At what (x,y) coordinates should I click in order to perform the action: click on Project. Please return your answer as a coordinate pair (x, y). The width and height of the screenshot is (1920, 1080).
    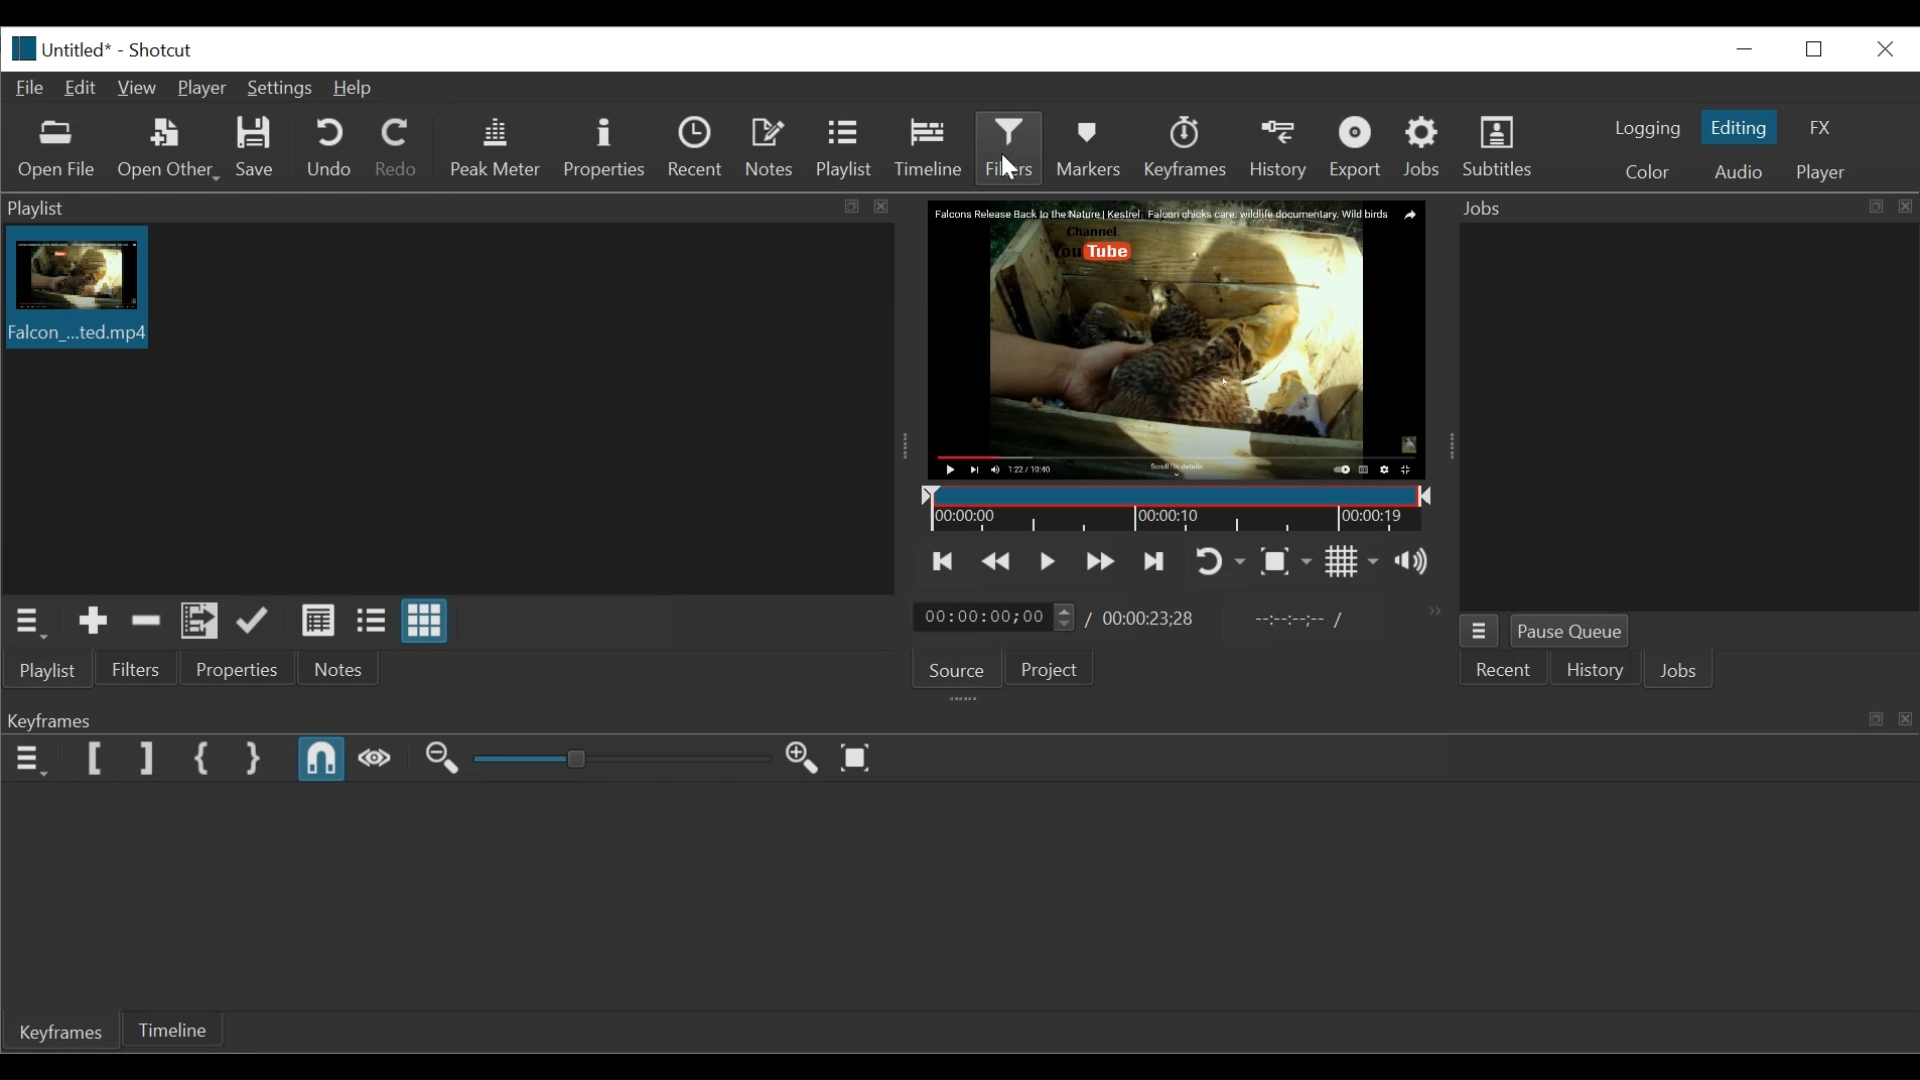
    Looking at the image, I should click on (1049, 668).